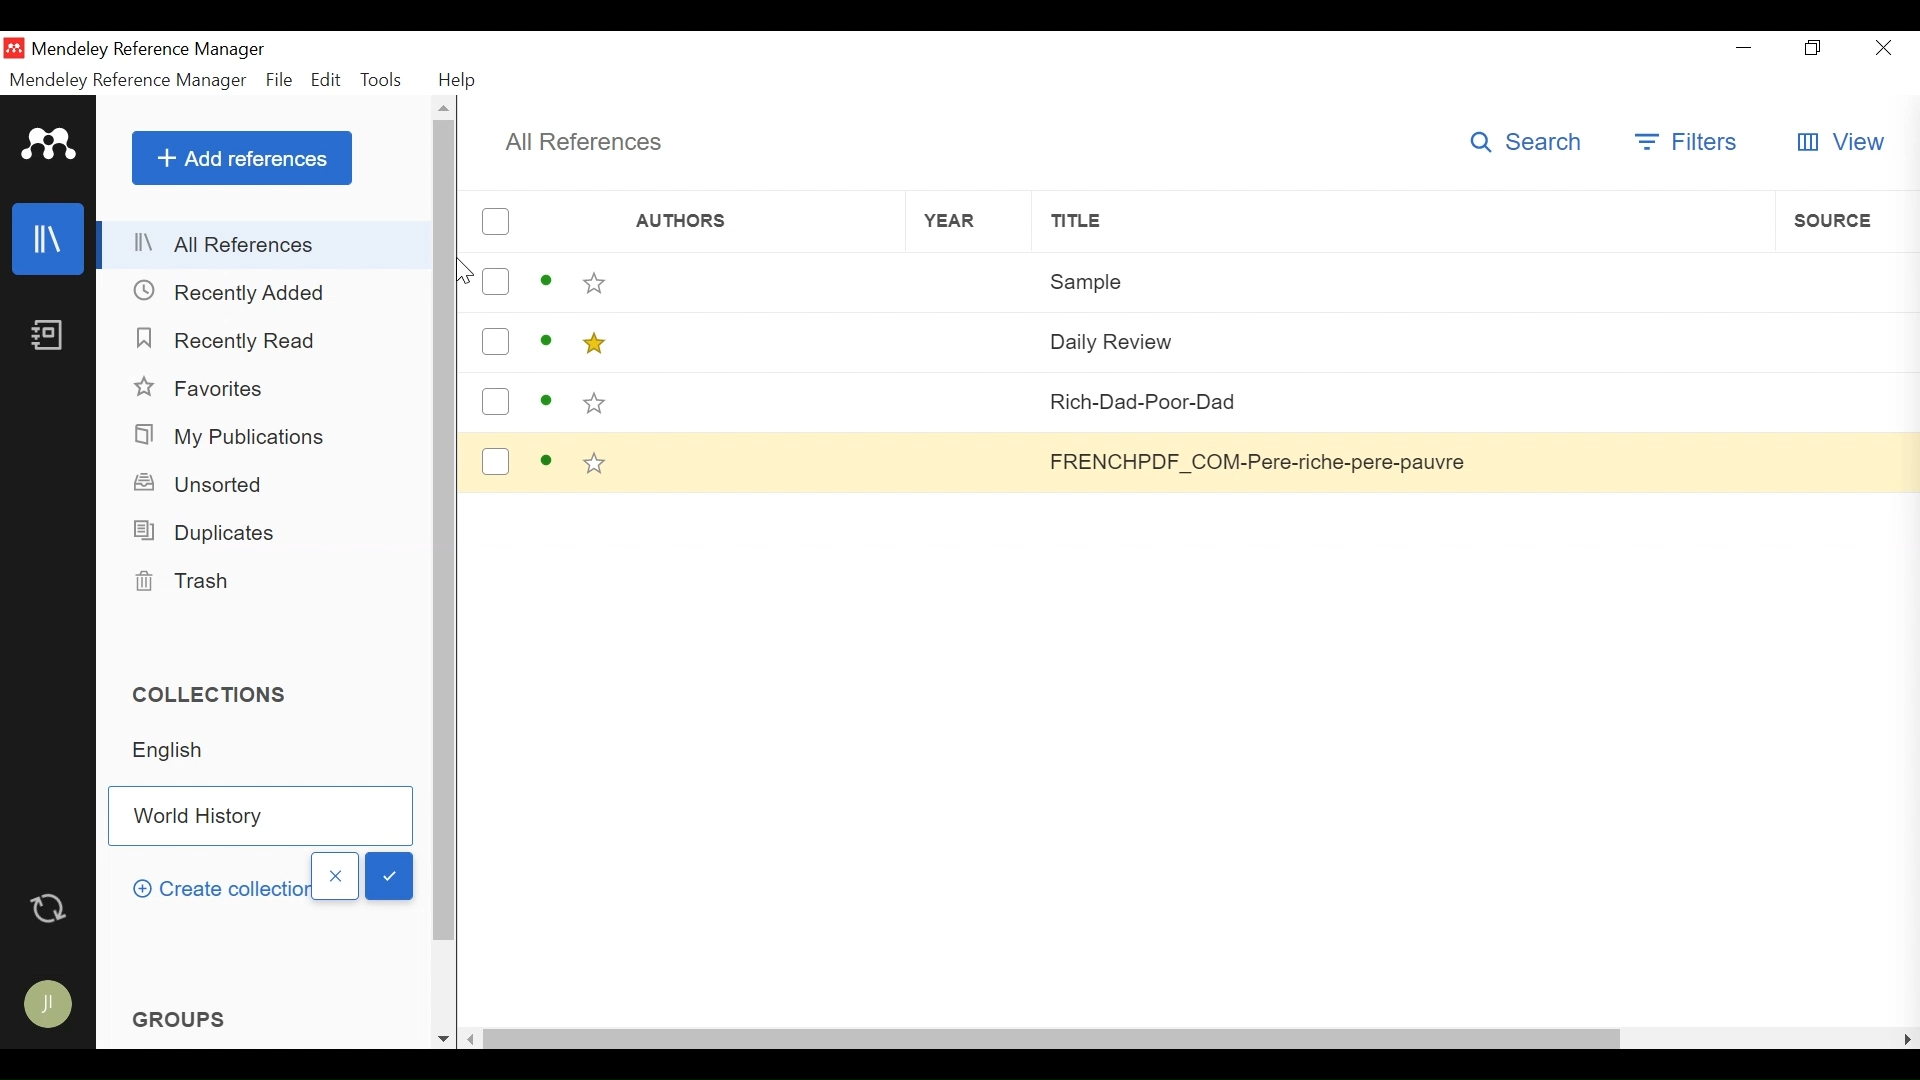 Image resolution: width=1920 pixels, height=1080 pixels. What do you see at coordinates (761, 282) in the screenshot?
I see `Authors` at bounding box center [761, 282].